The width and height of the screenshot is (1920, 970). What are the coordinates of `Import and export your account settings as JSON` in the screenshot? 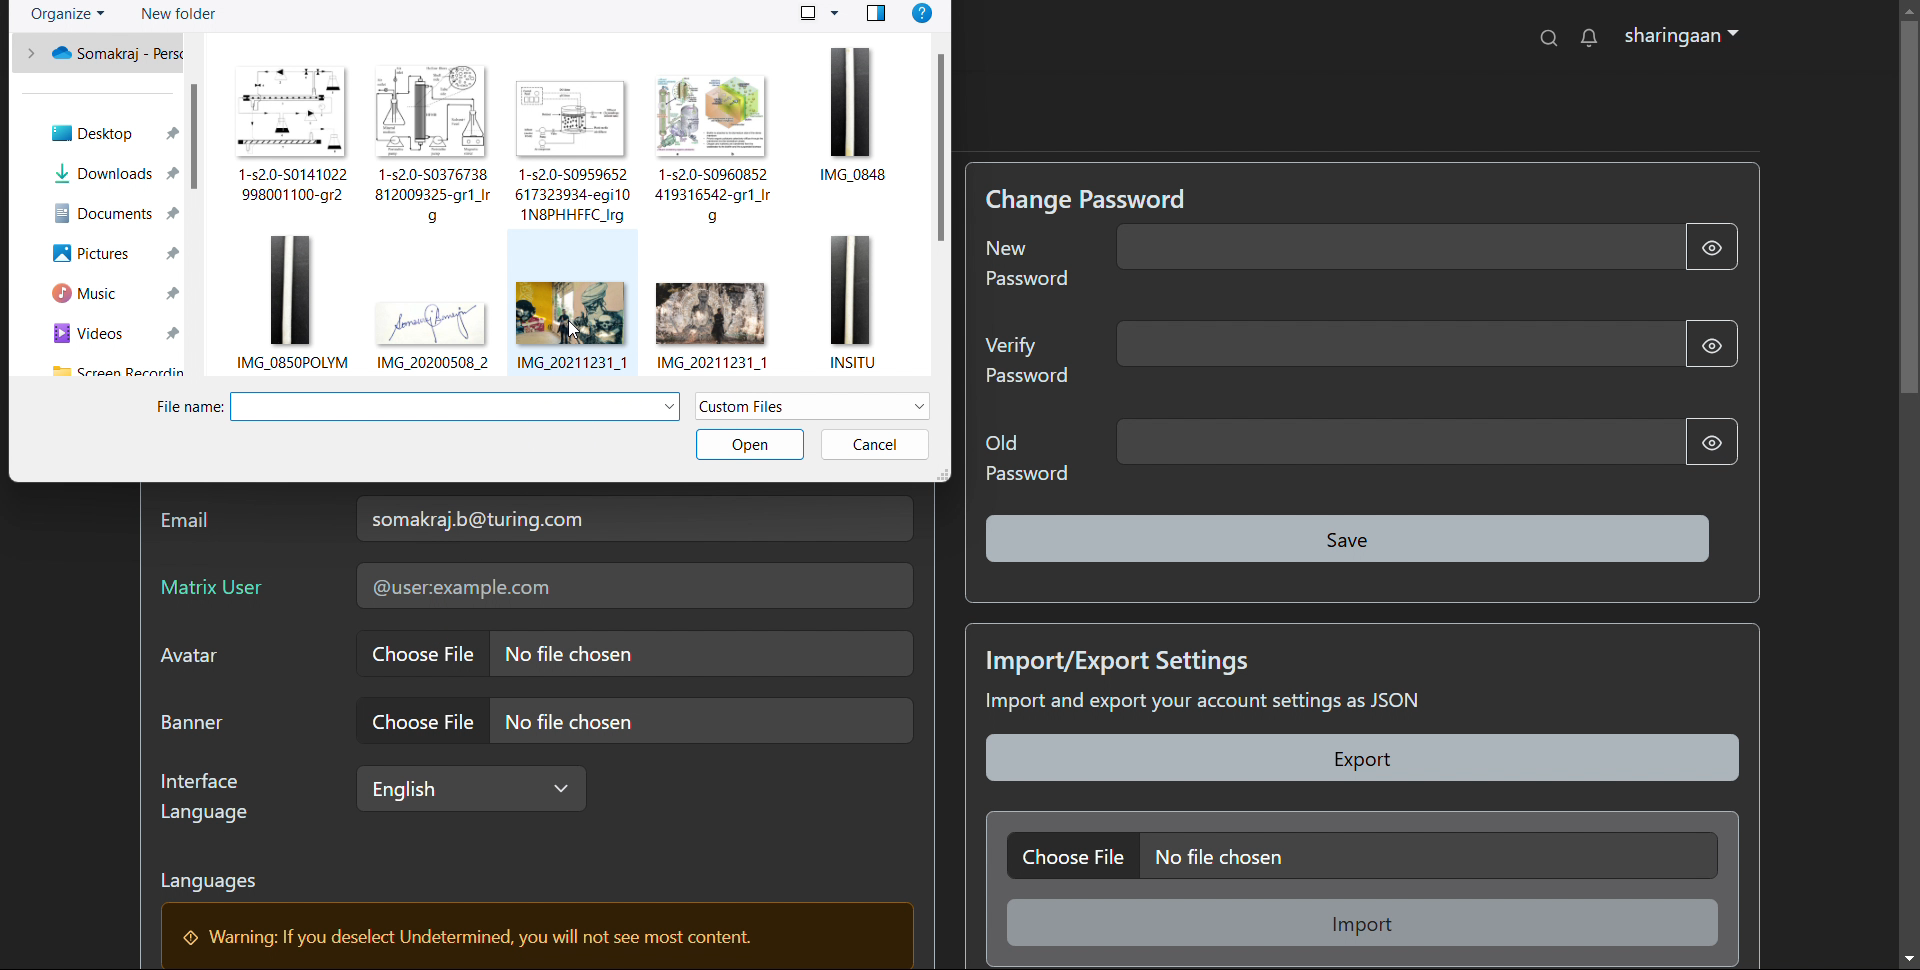 It's located at (1253, 705).